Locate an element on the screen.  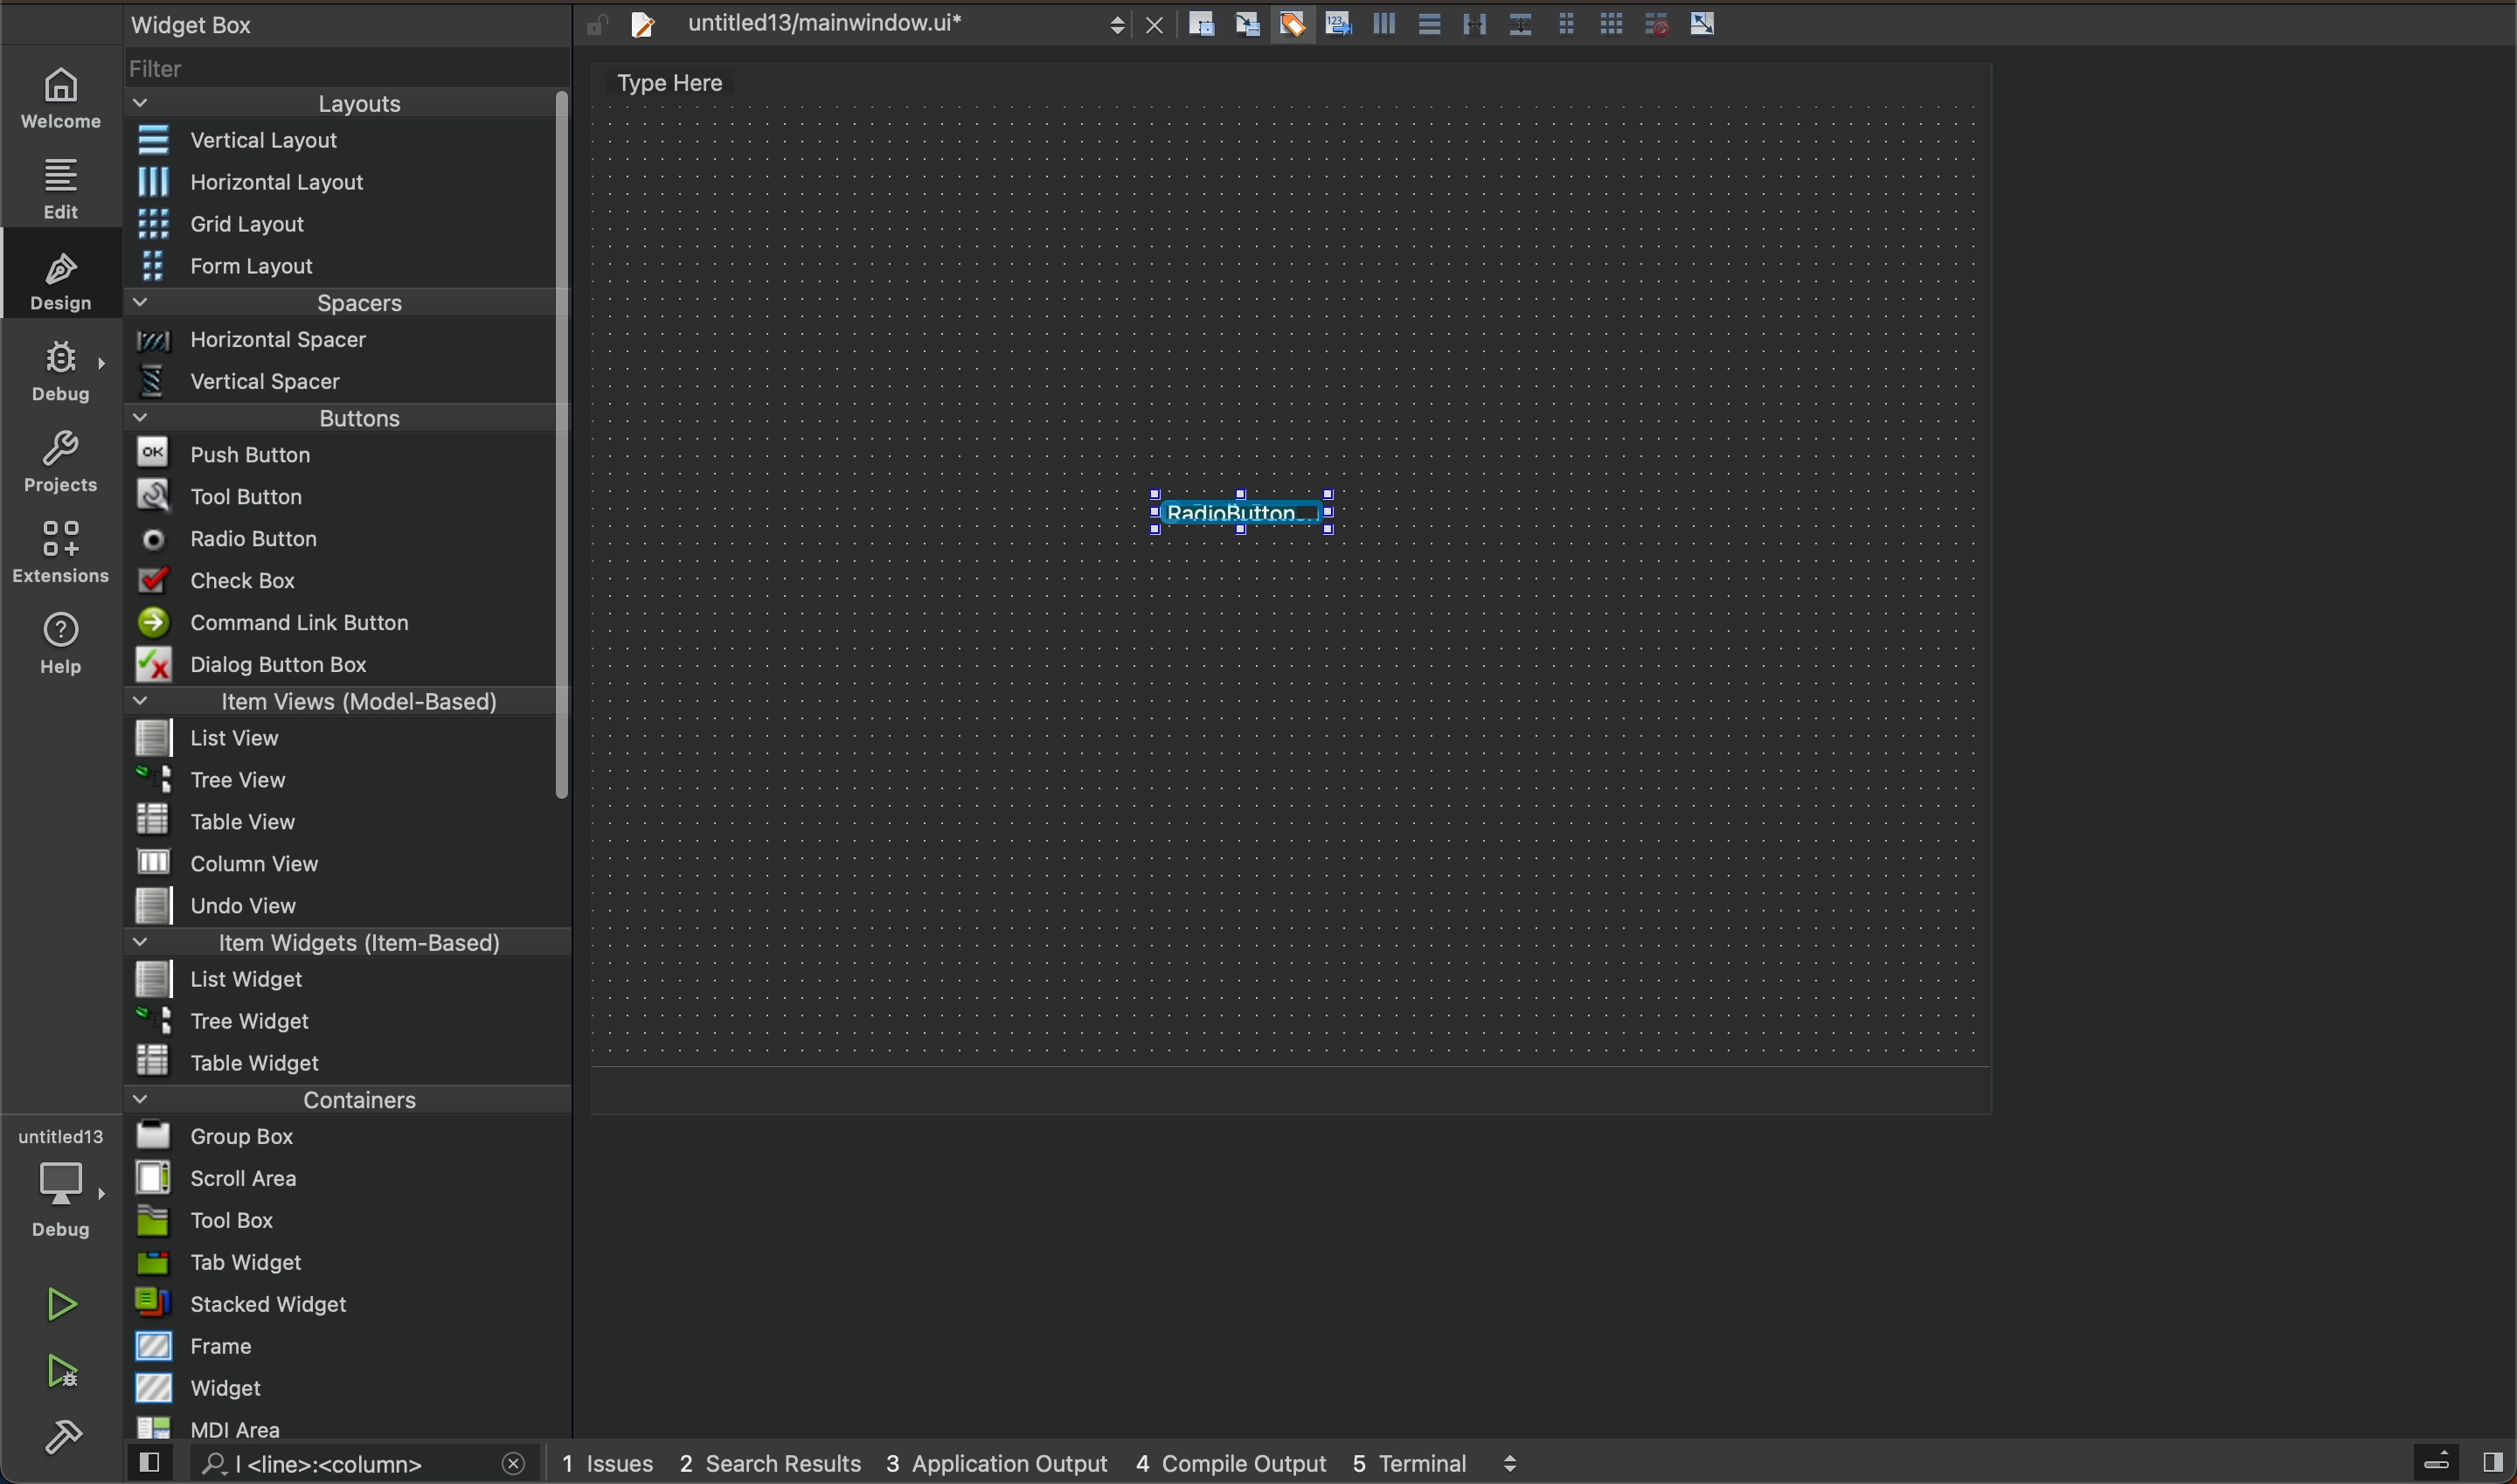
help is located at coordinates (57, 648).